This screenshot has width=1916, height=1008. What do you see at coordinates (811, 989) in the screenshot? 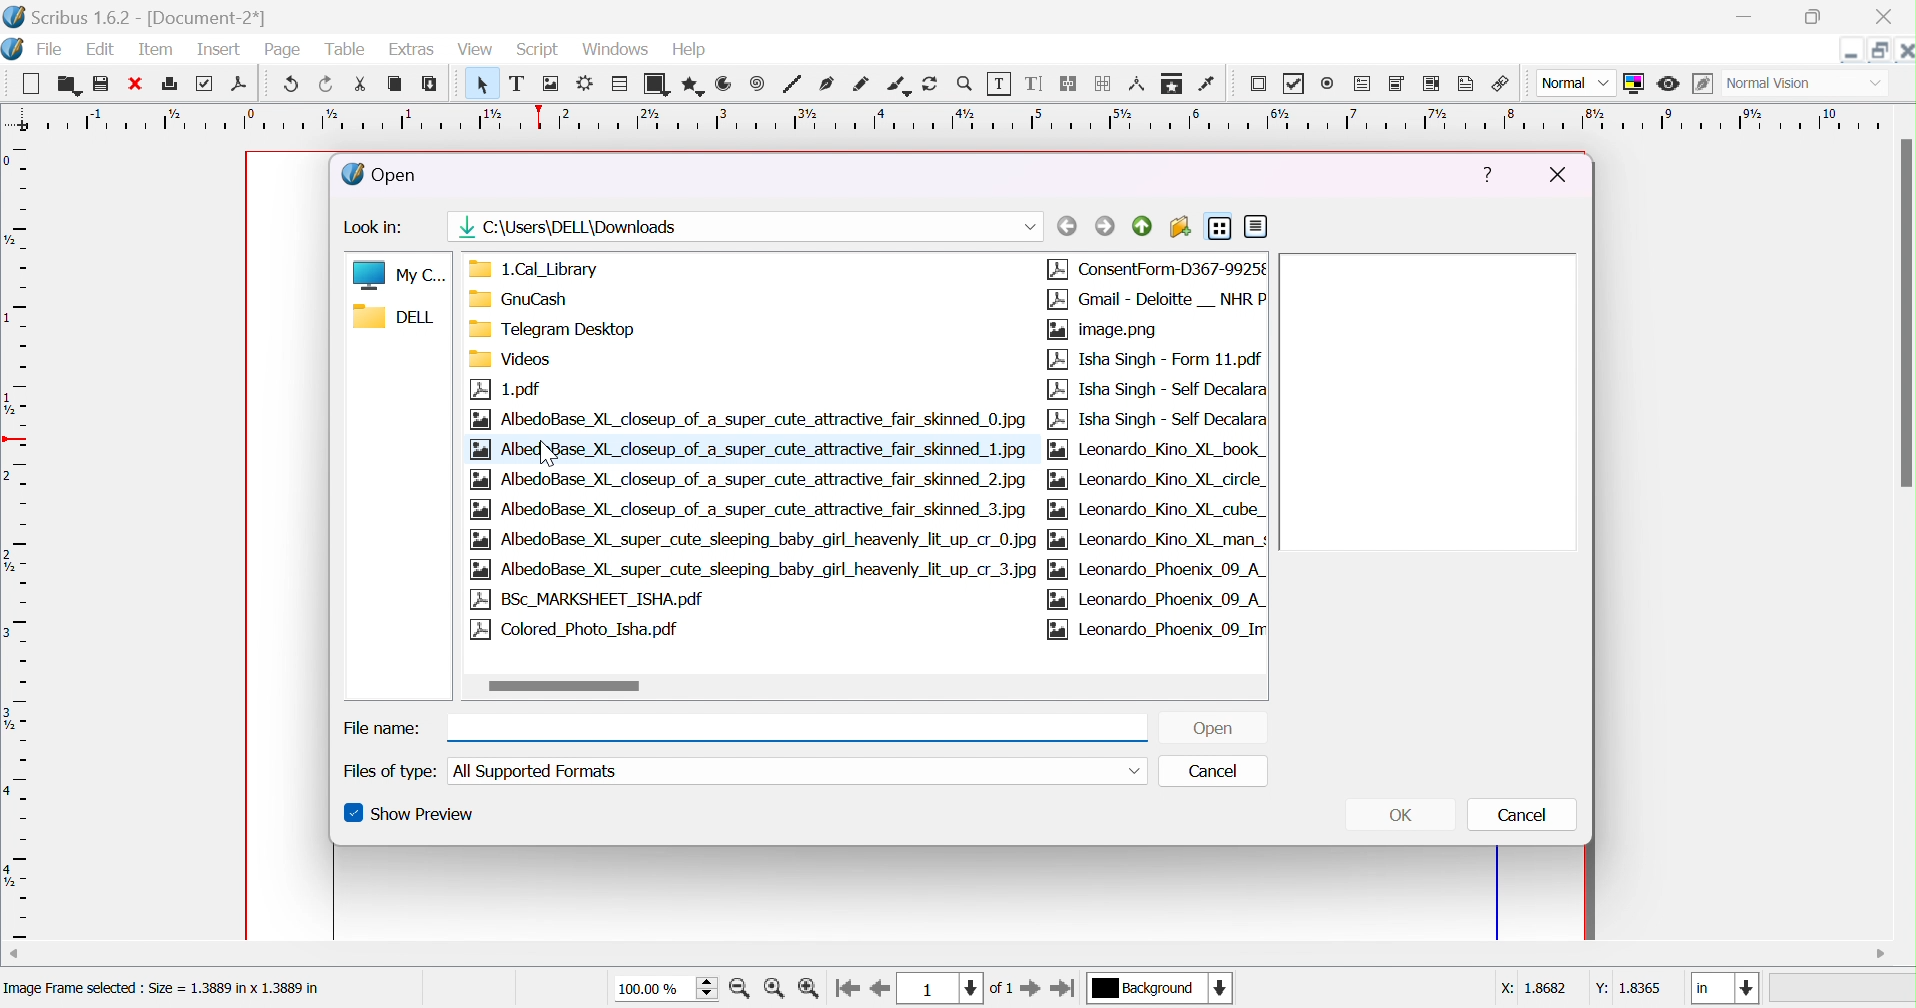
I see `zoom out` at bounding box center [811, 989].